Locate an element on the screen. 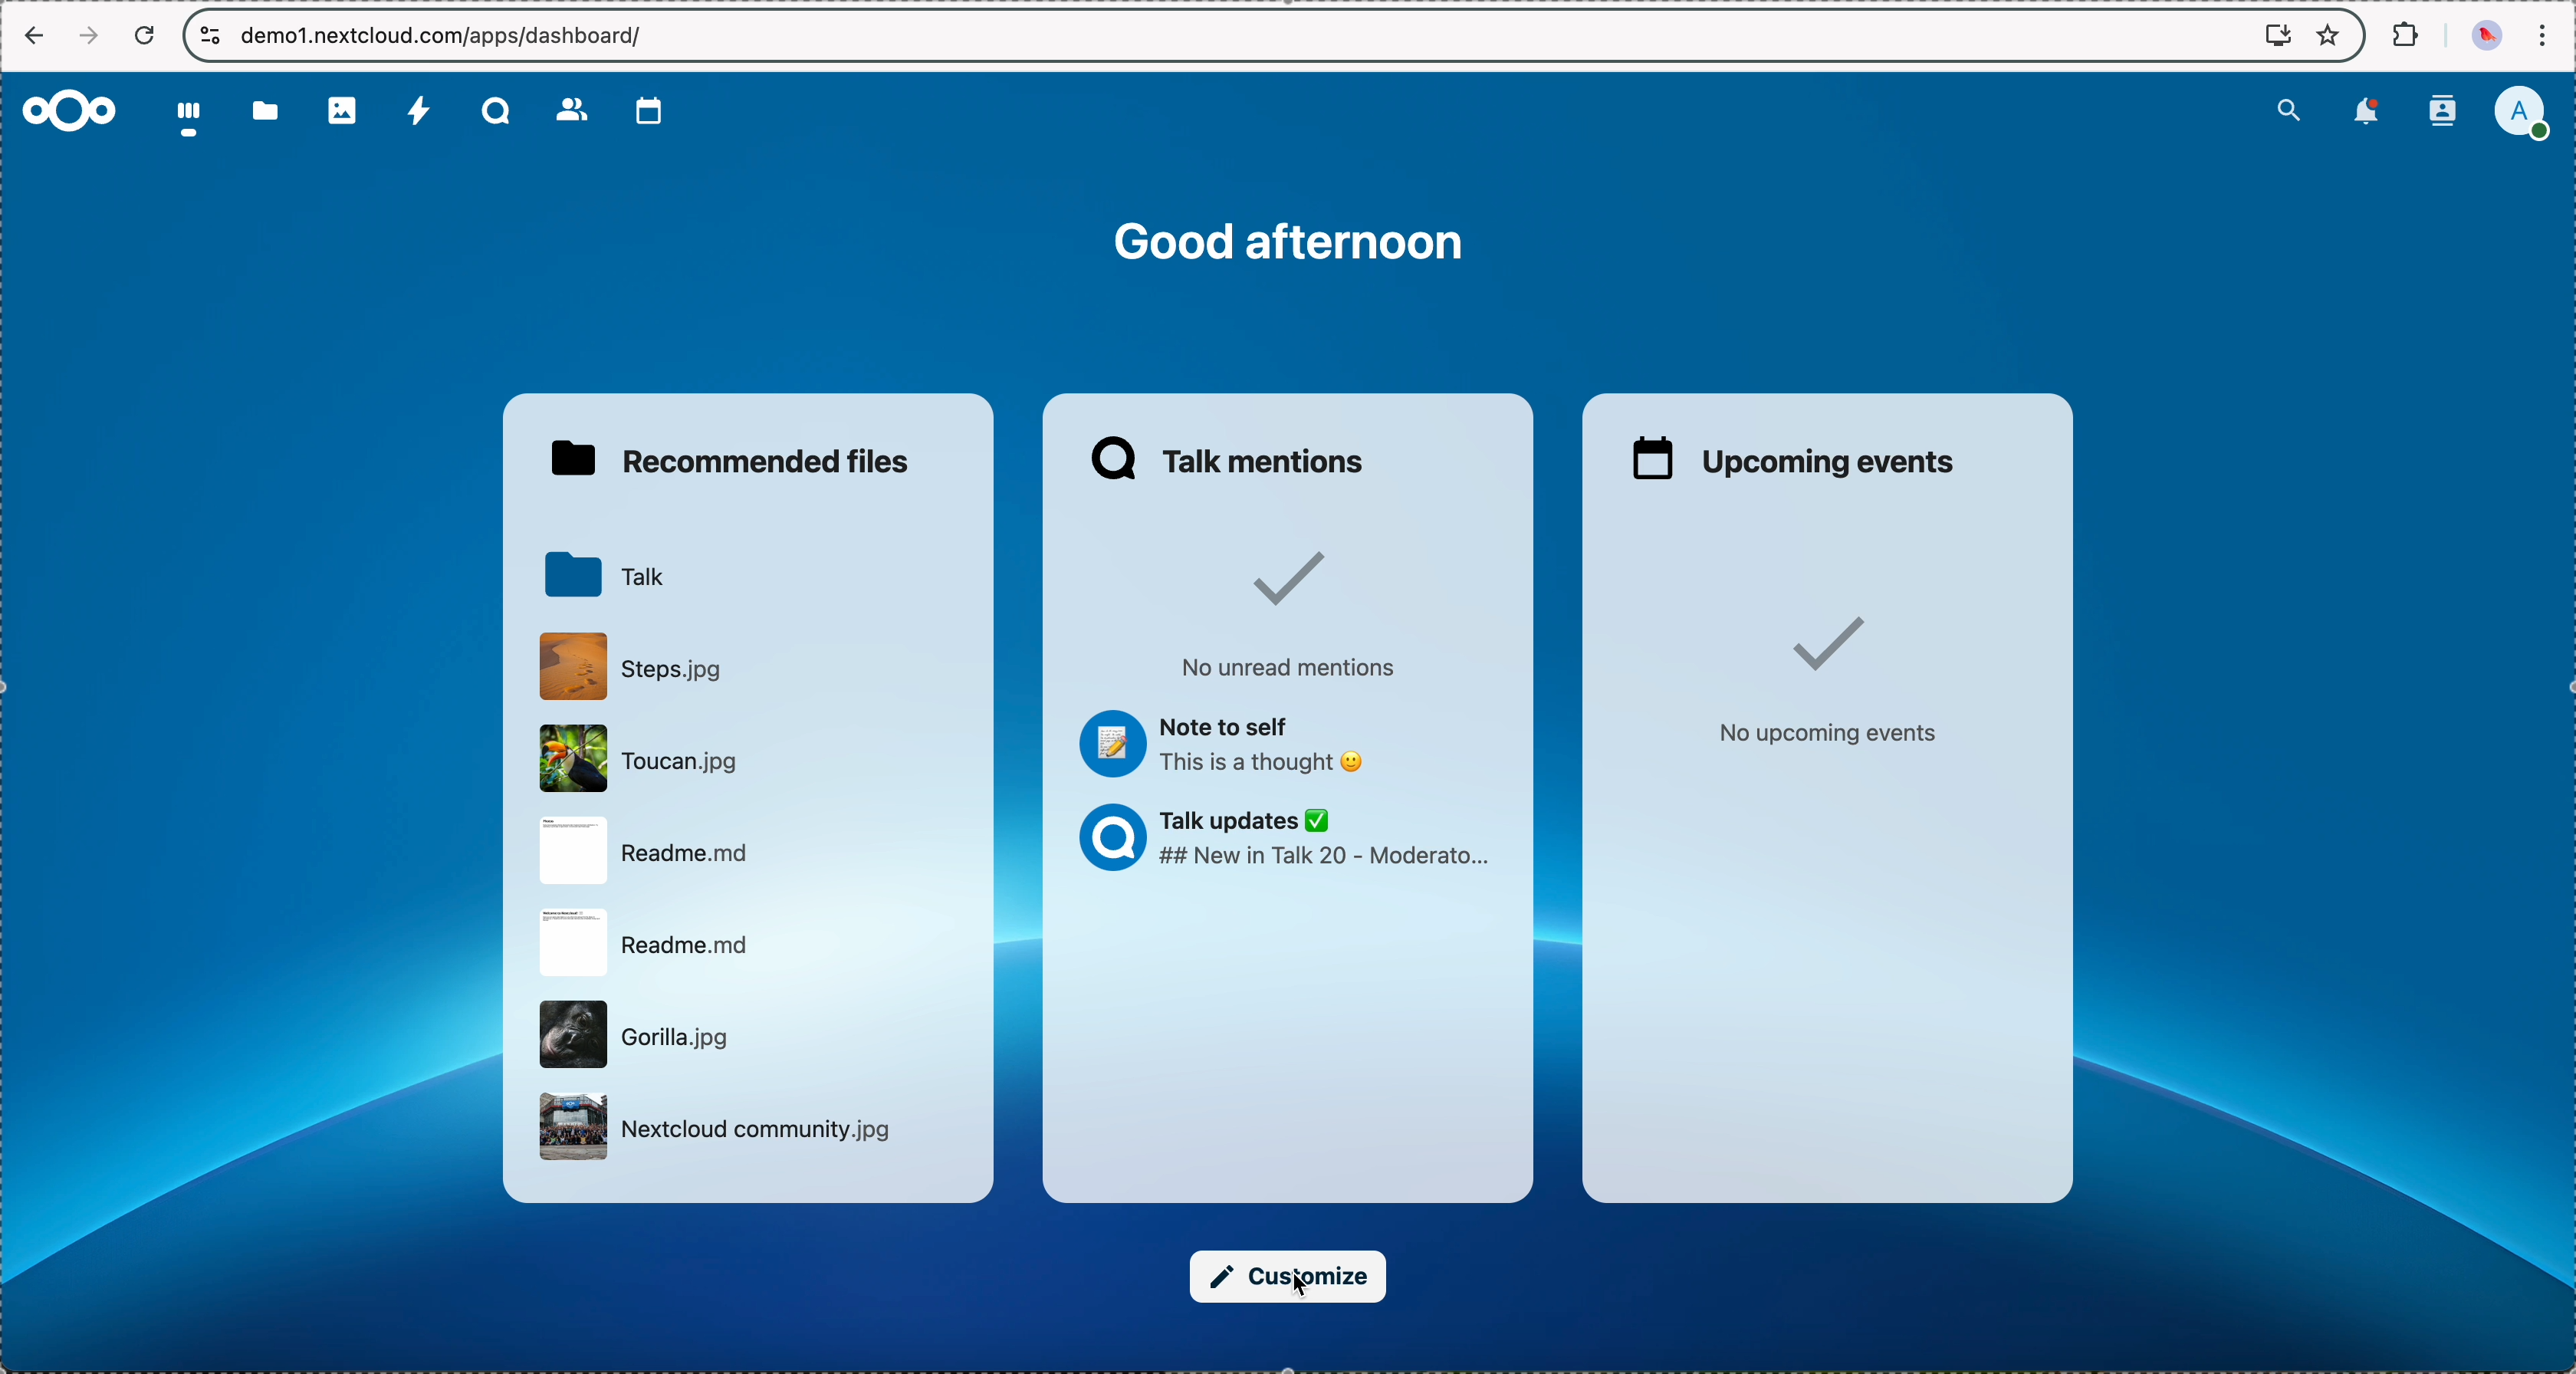 Image resolution: width=2576 pixels, height=1374 pixels. Nextcloud is located at coordinates (71, 110).